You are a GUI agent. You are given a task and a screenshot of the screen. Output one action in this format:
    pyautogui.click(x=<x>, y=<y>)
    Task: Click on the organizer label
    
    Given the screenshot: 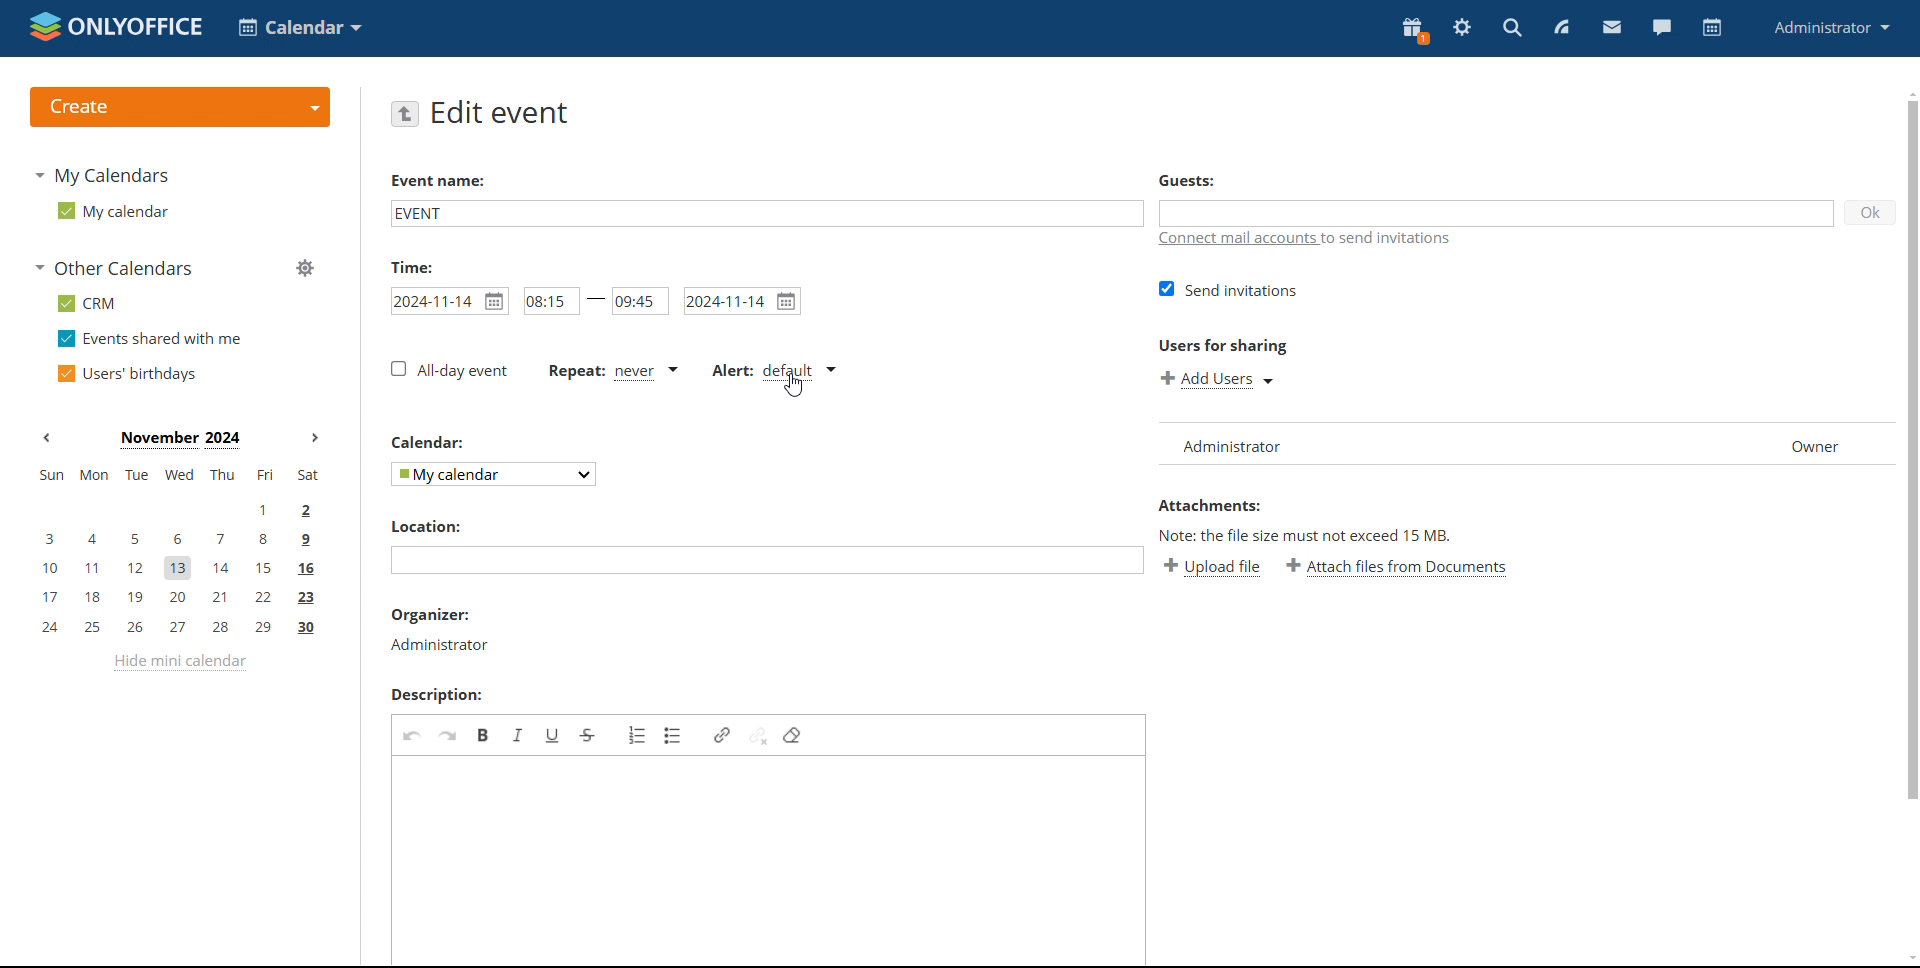 What is the action you would take?
    pyautogui.click(x=436, y=617)
    